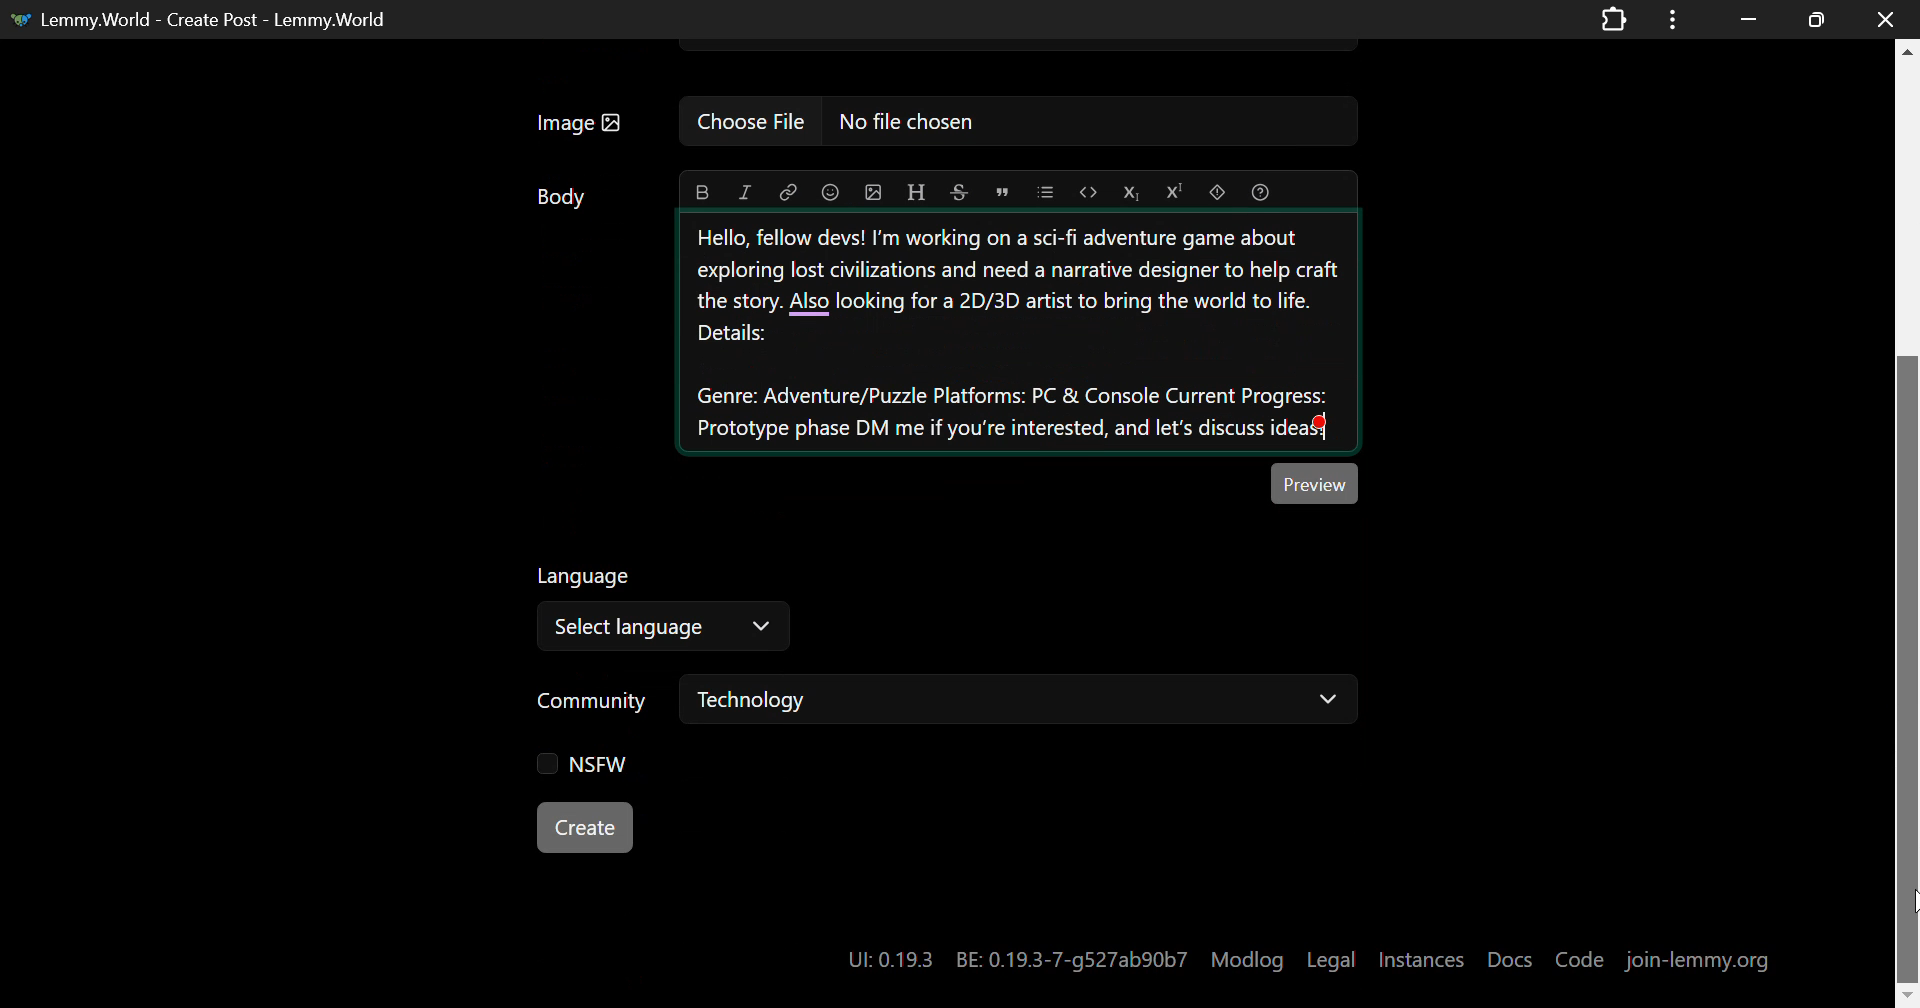 The height and width of the screenshot is (1008, 1920). I want to click on strikethrough, so click(958, 192).